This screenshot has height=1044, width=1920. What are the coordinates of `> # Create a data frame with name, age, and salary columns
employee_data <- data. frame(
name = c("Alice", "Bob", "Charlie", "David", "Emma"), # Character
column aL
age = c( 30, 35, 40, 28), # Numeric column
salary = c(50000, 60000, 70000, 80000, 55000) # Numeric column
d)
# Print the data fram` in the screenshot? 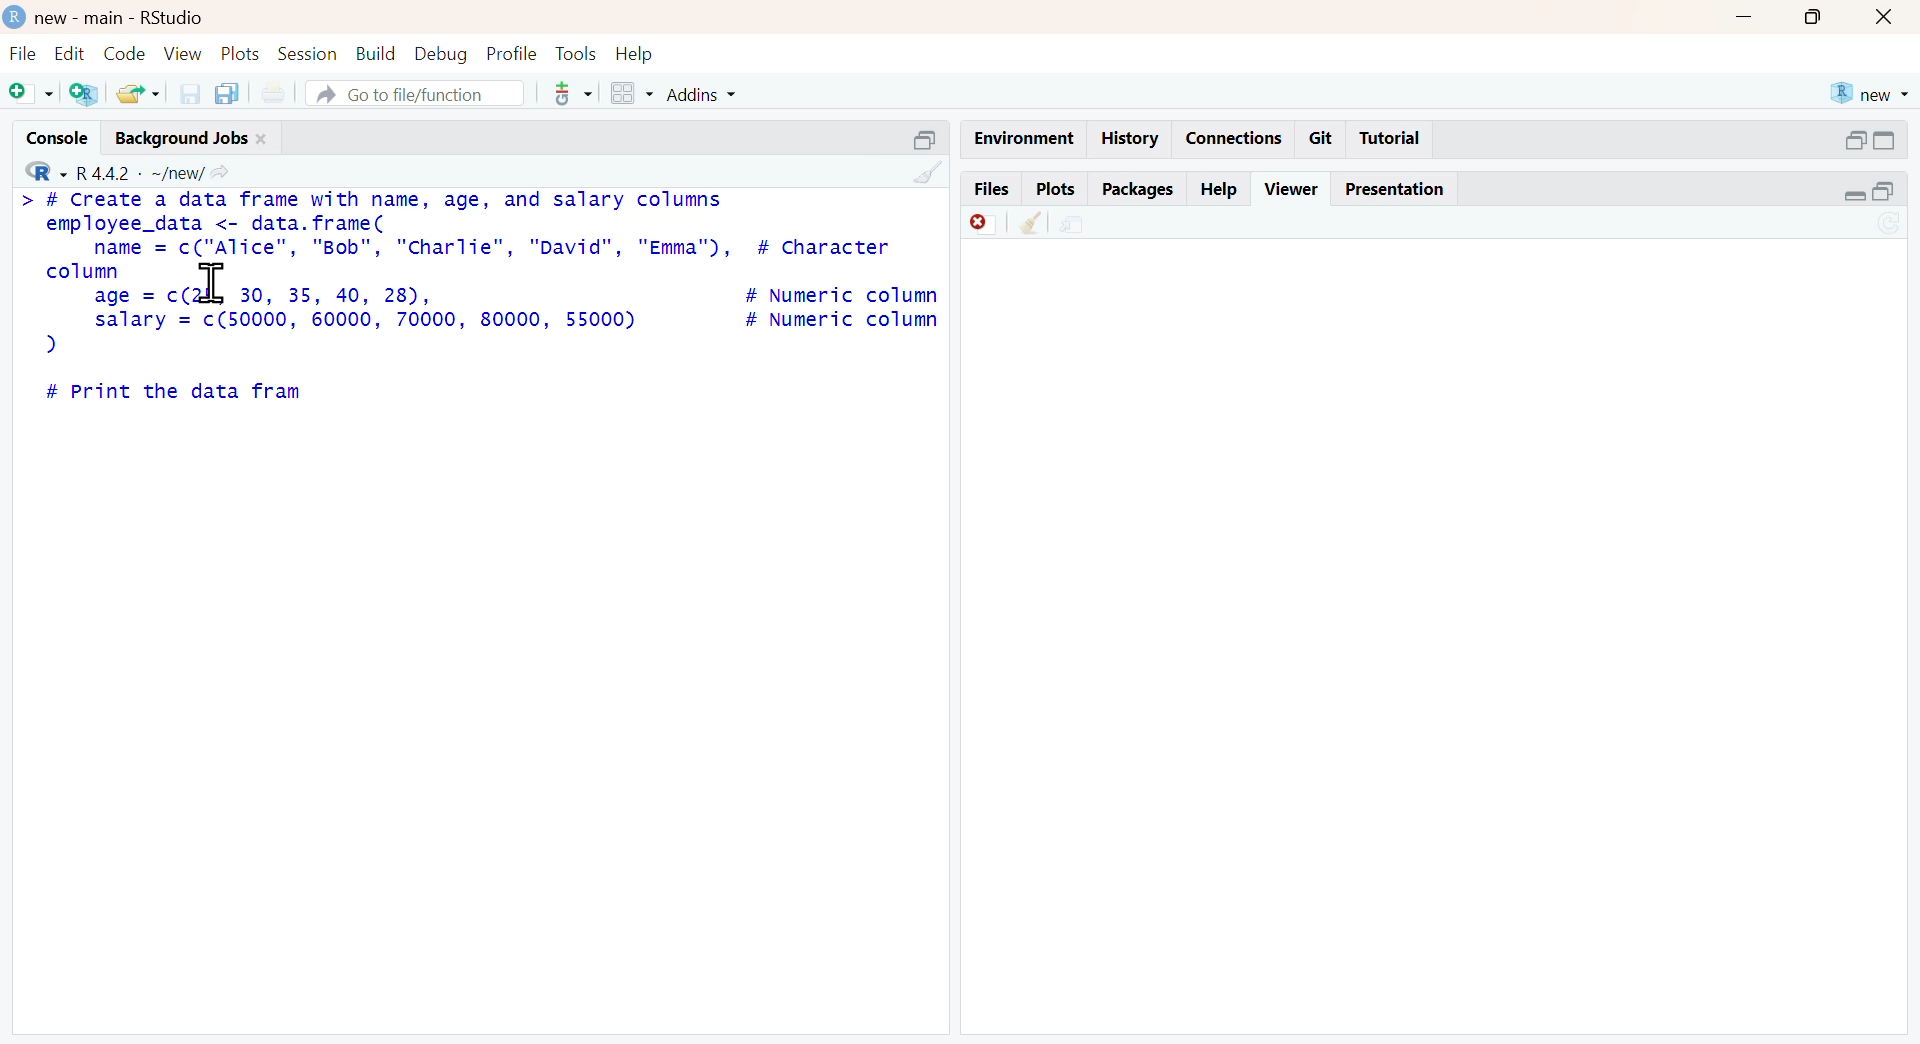 It's located at (479, 296).